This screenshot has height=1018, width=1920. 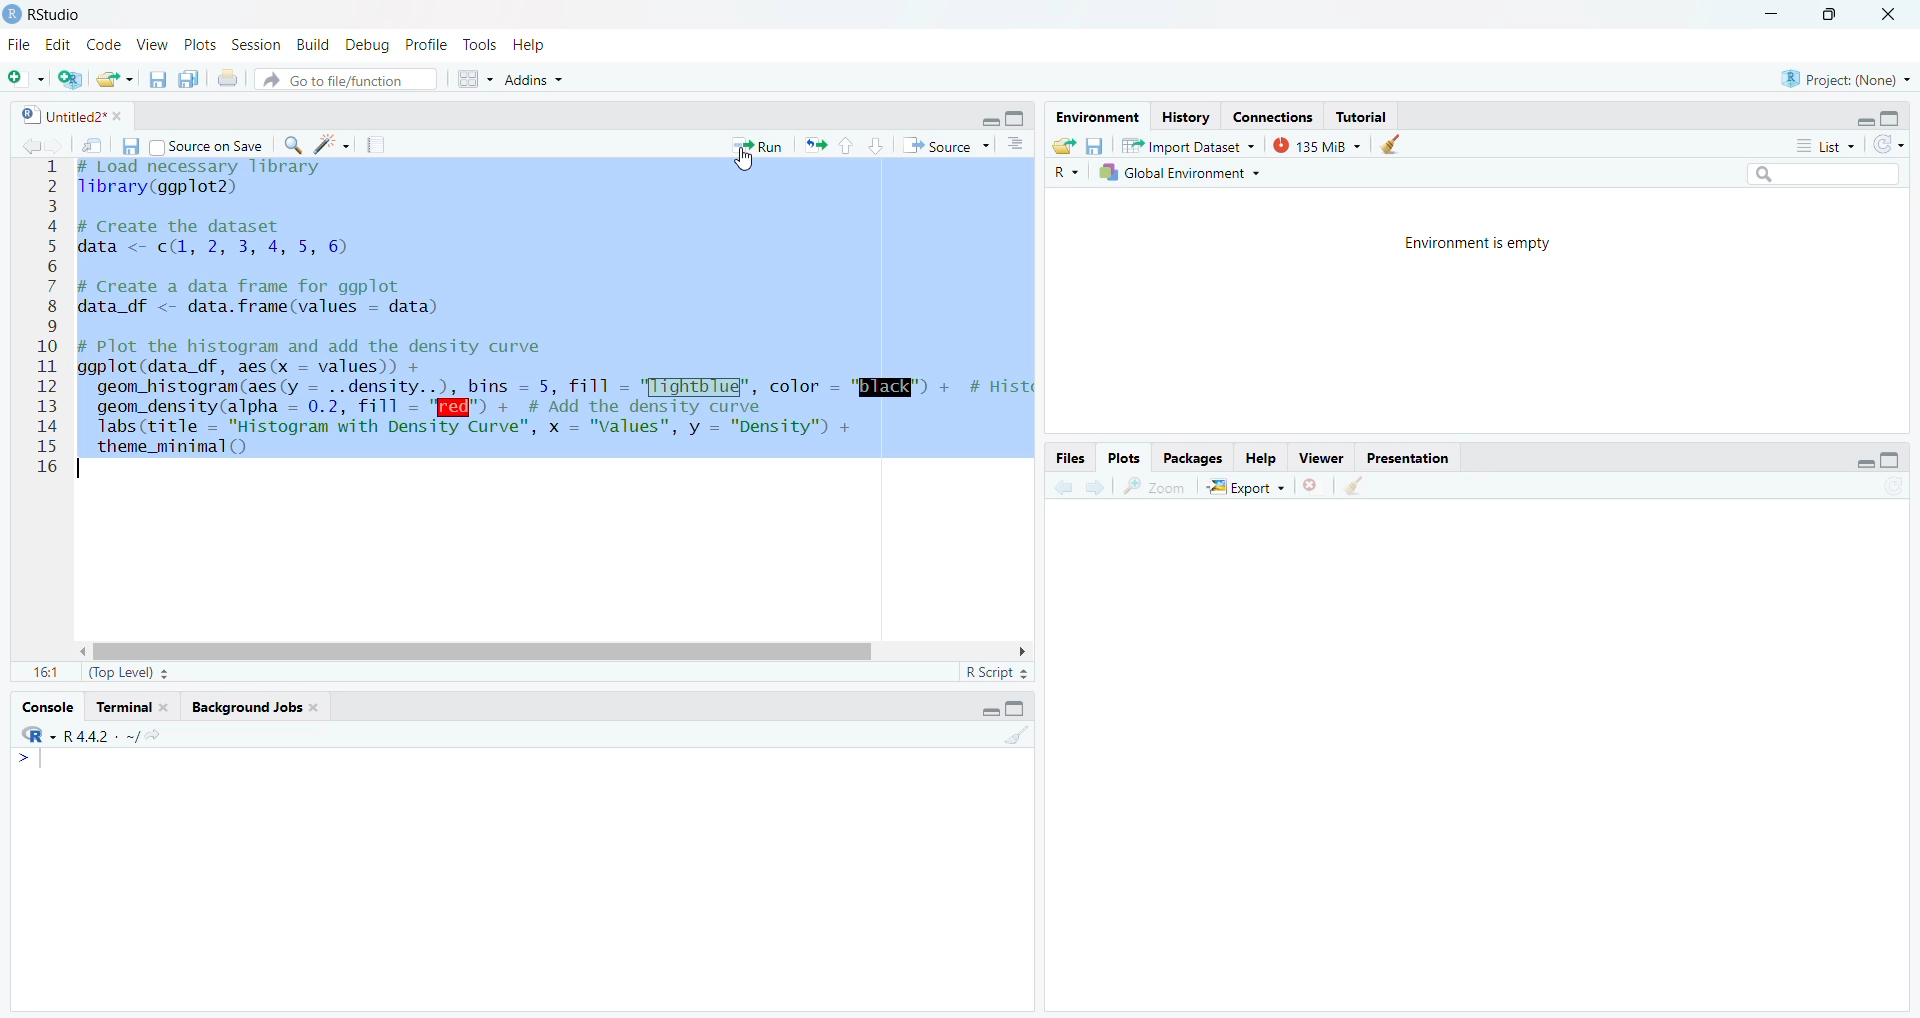 What do you see at coordinates (151, 42) in the screenshot?
I see `View` at bounding box center [151, 42].